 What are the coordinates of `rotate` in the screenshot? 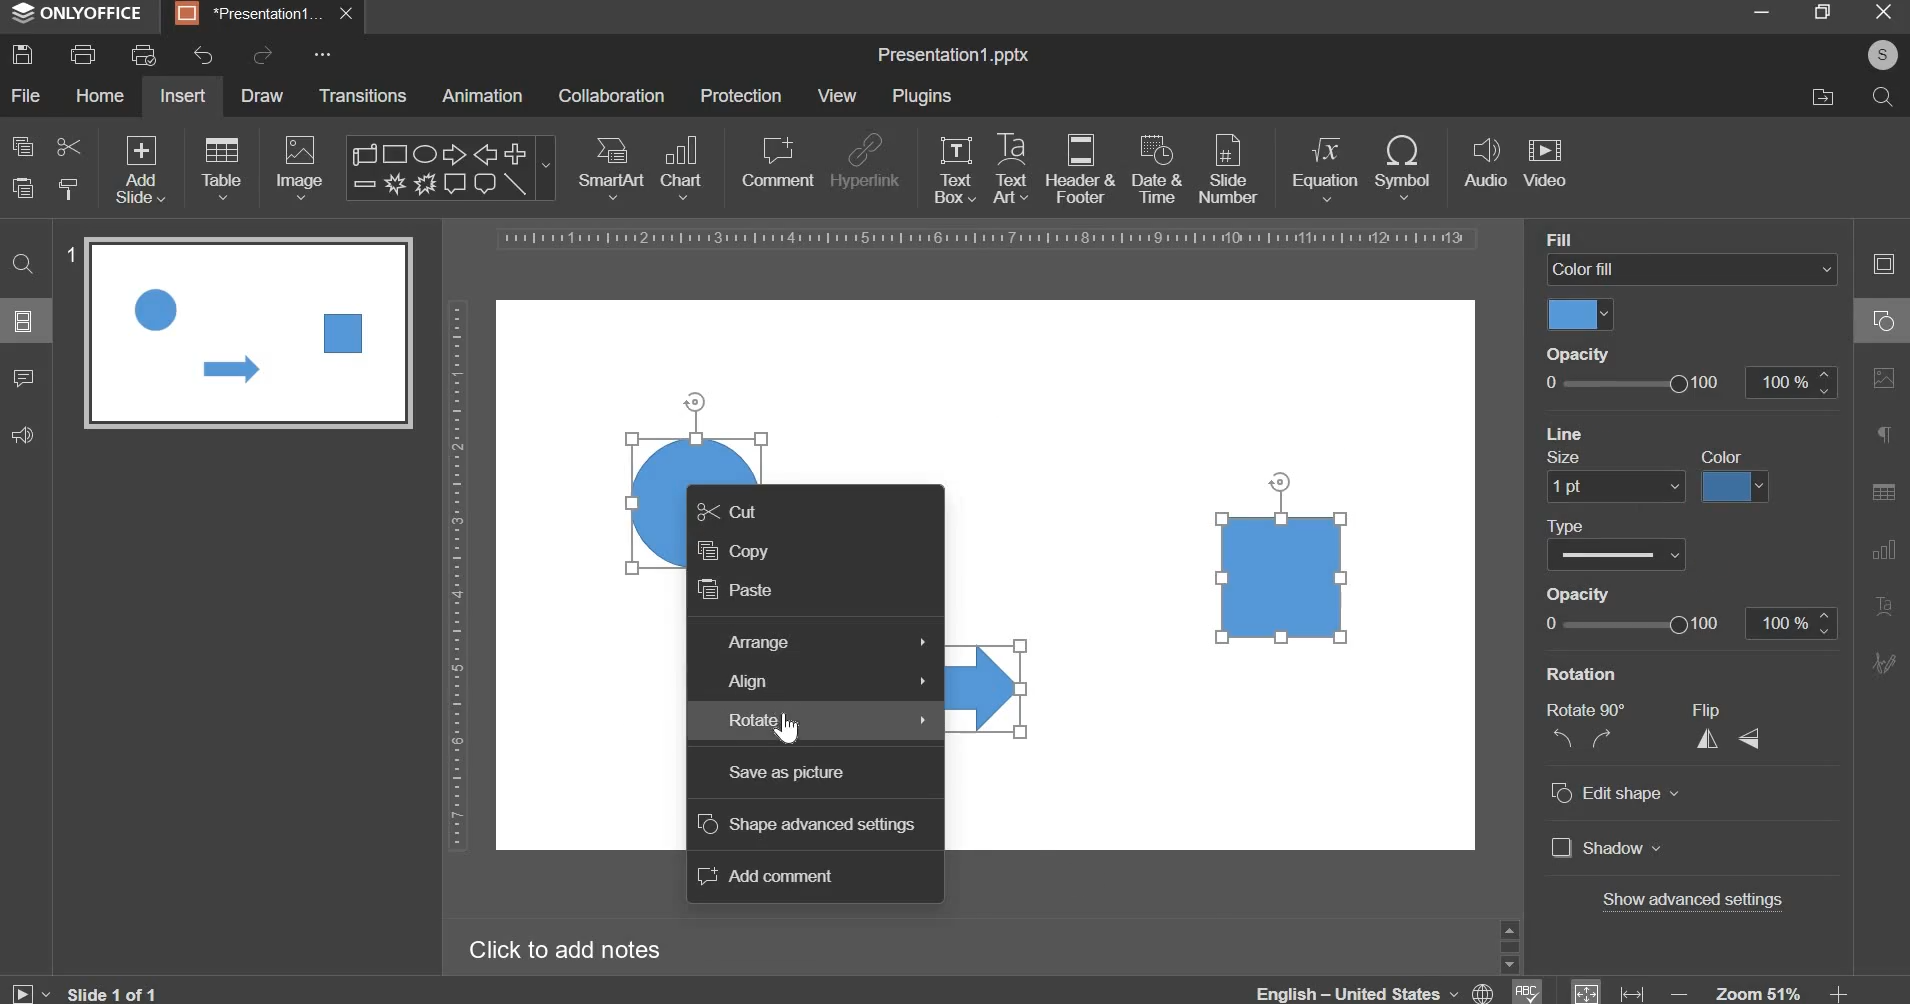 It's located at (1279, 479).